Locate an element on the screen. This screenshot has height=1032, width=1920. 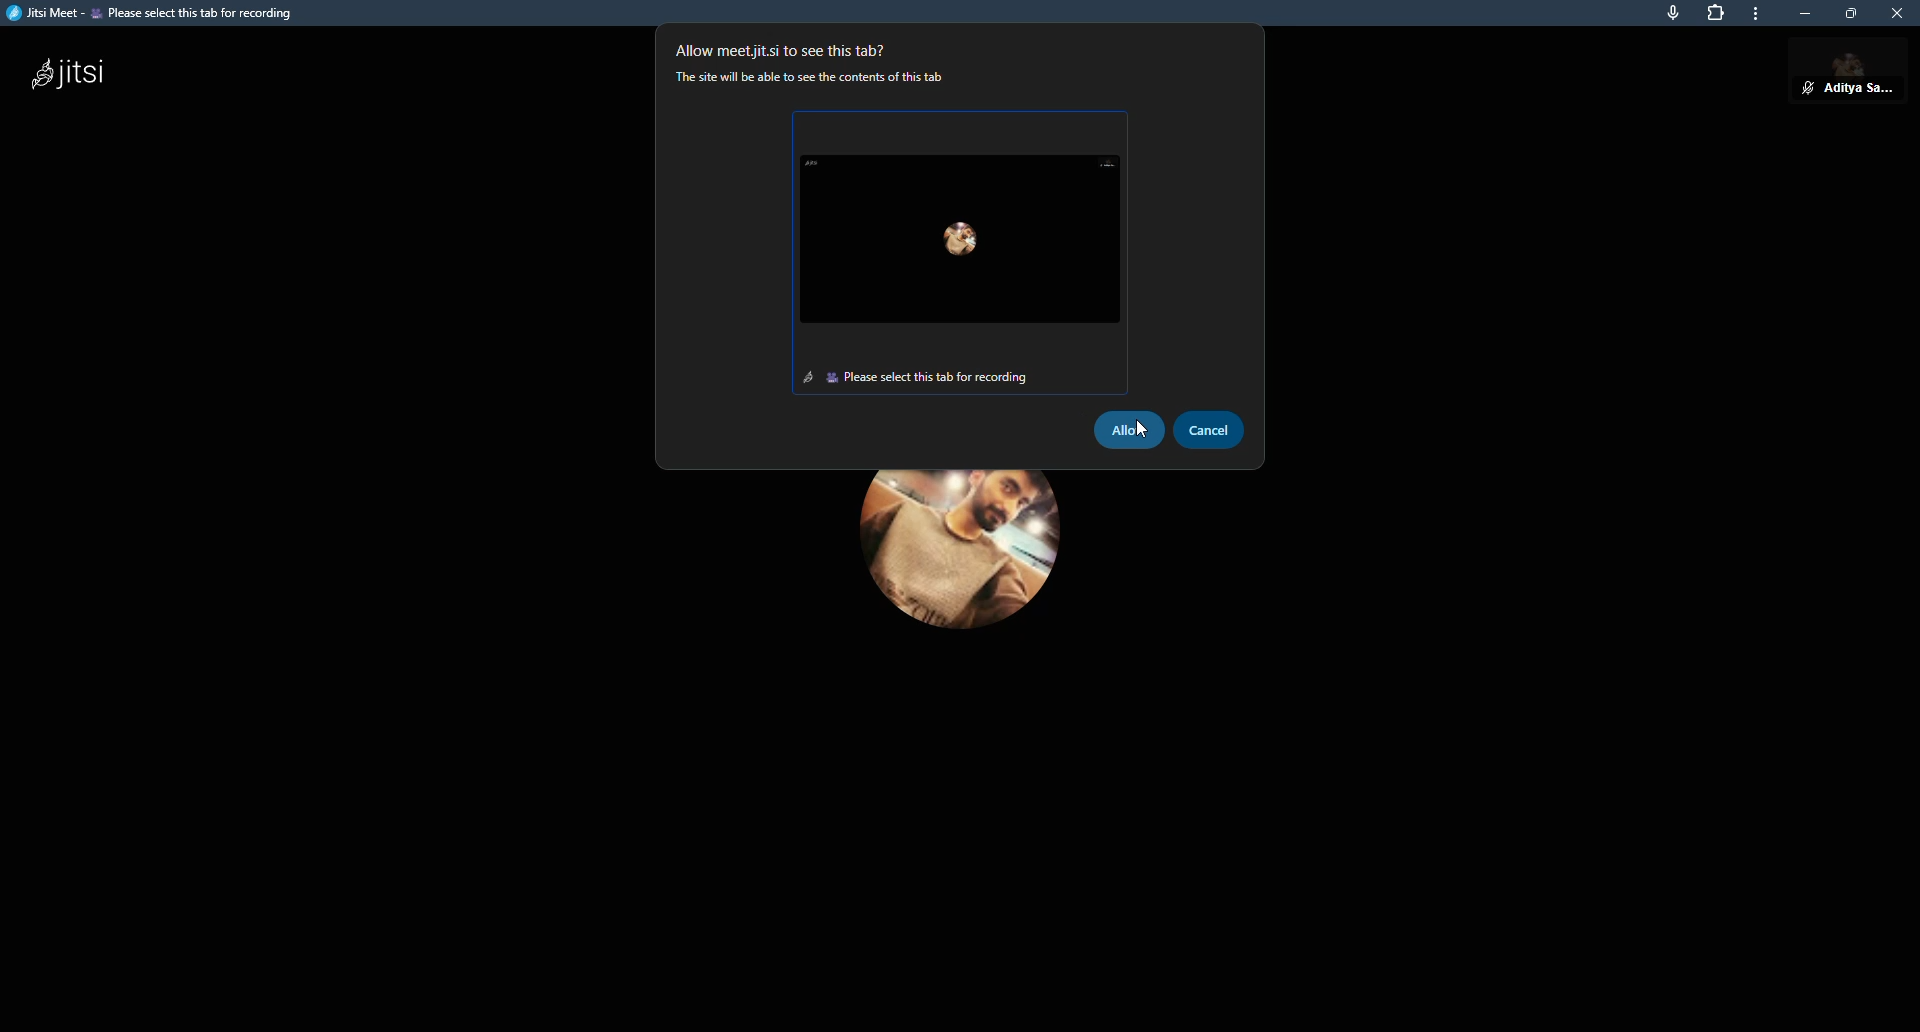
allow is located at coordinates (1129, 429).